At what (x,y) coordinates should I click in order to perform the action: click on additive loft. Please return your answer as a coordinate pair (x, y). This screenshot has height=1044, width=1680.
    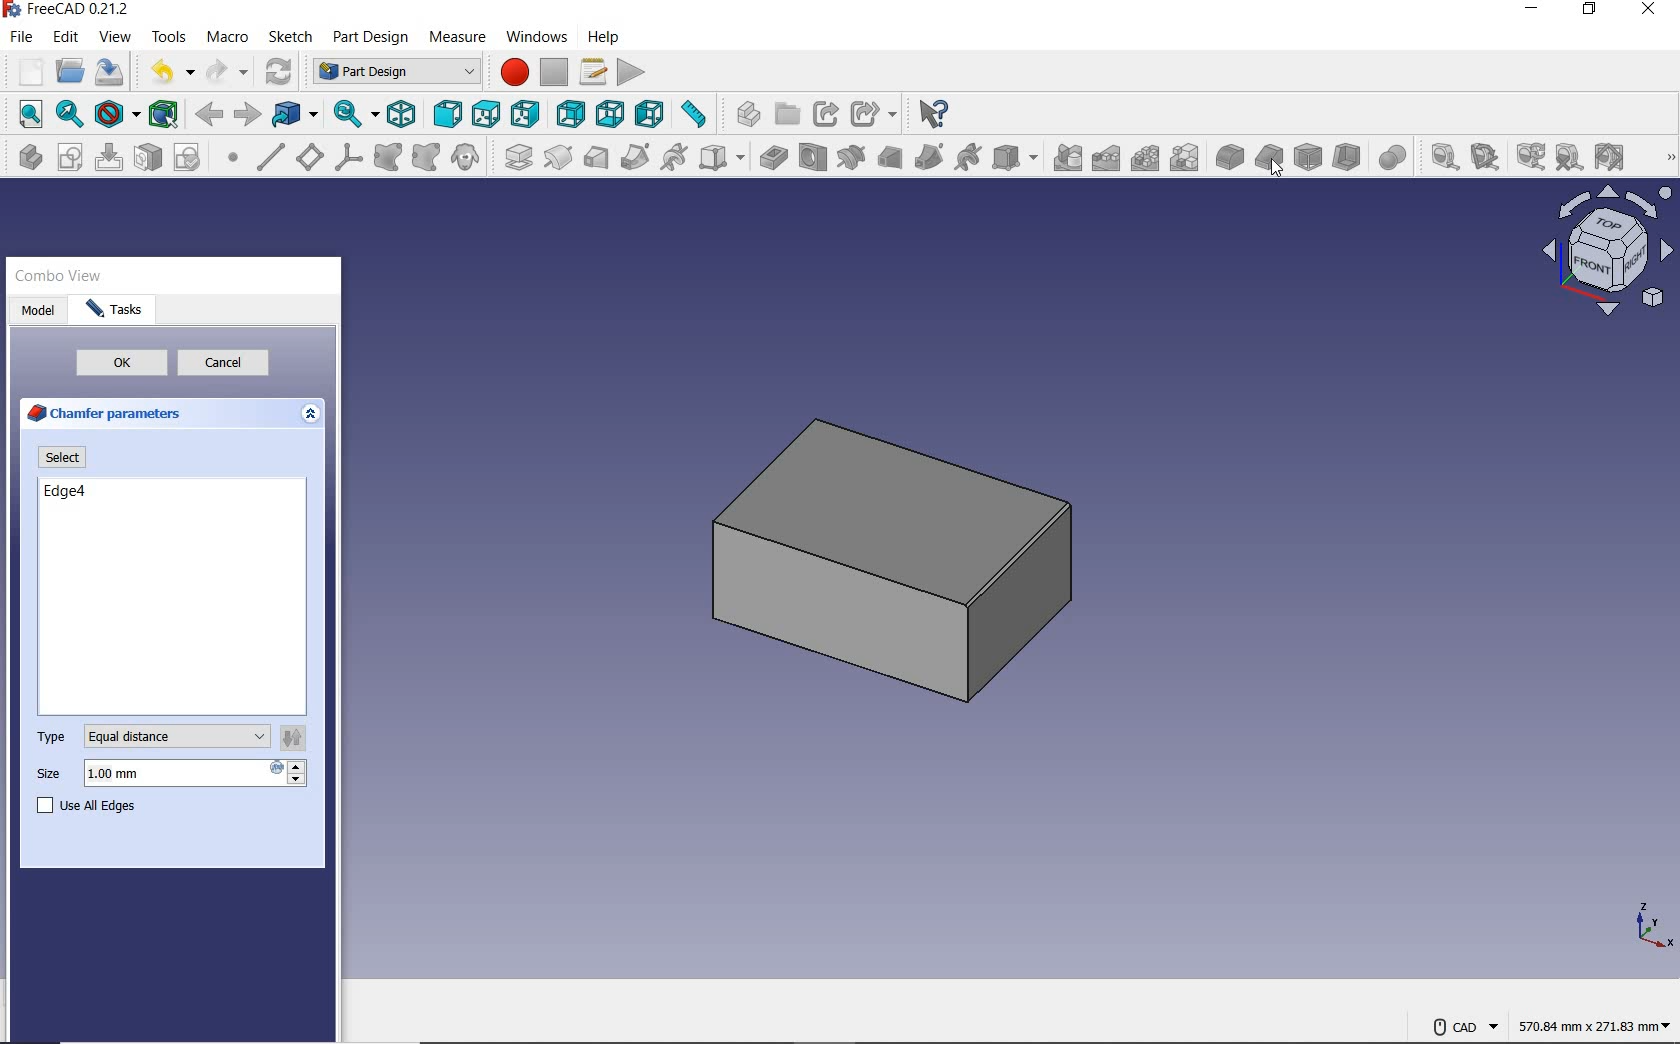
    Looking at the image, I should click on (596, 157).